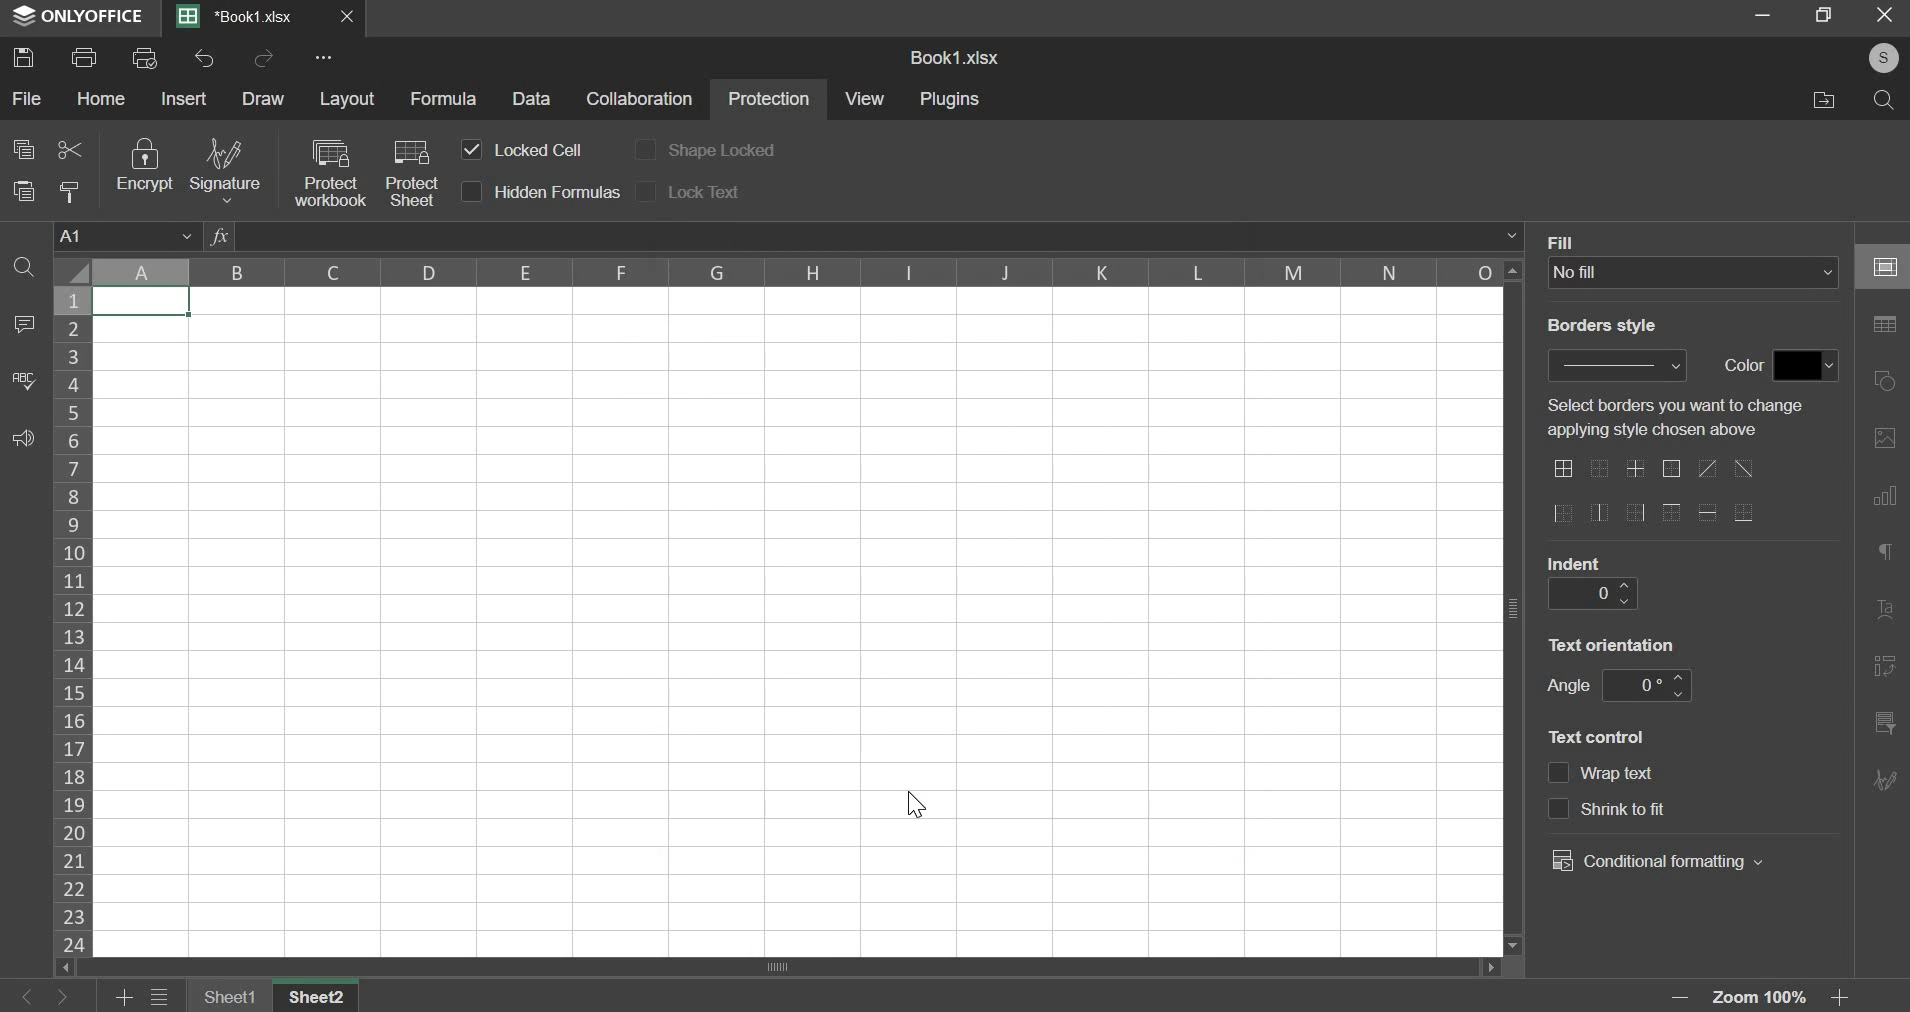 This screenshot has width=1910, height=1012. What do you see at coordinates (1888, 551) in the screenshot?
I see `right side bar` at bounding box center [1888, 551].